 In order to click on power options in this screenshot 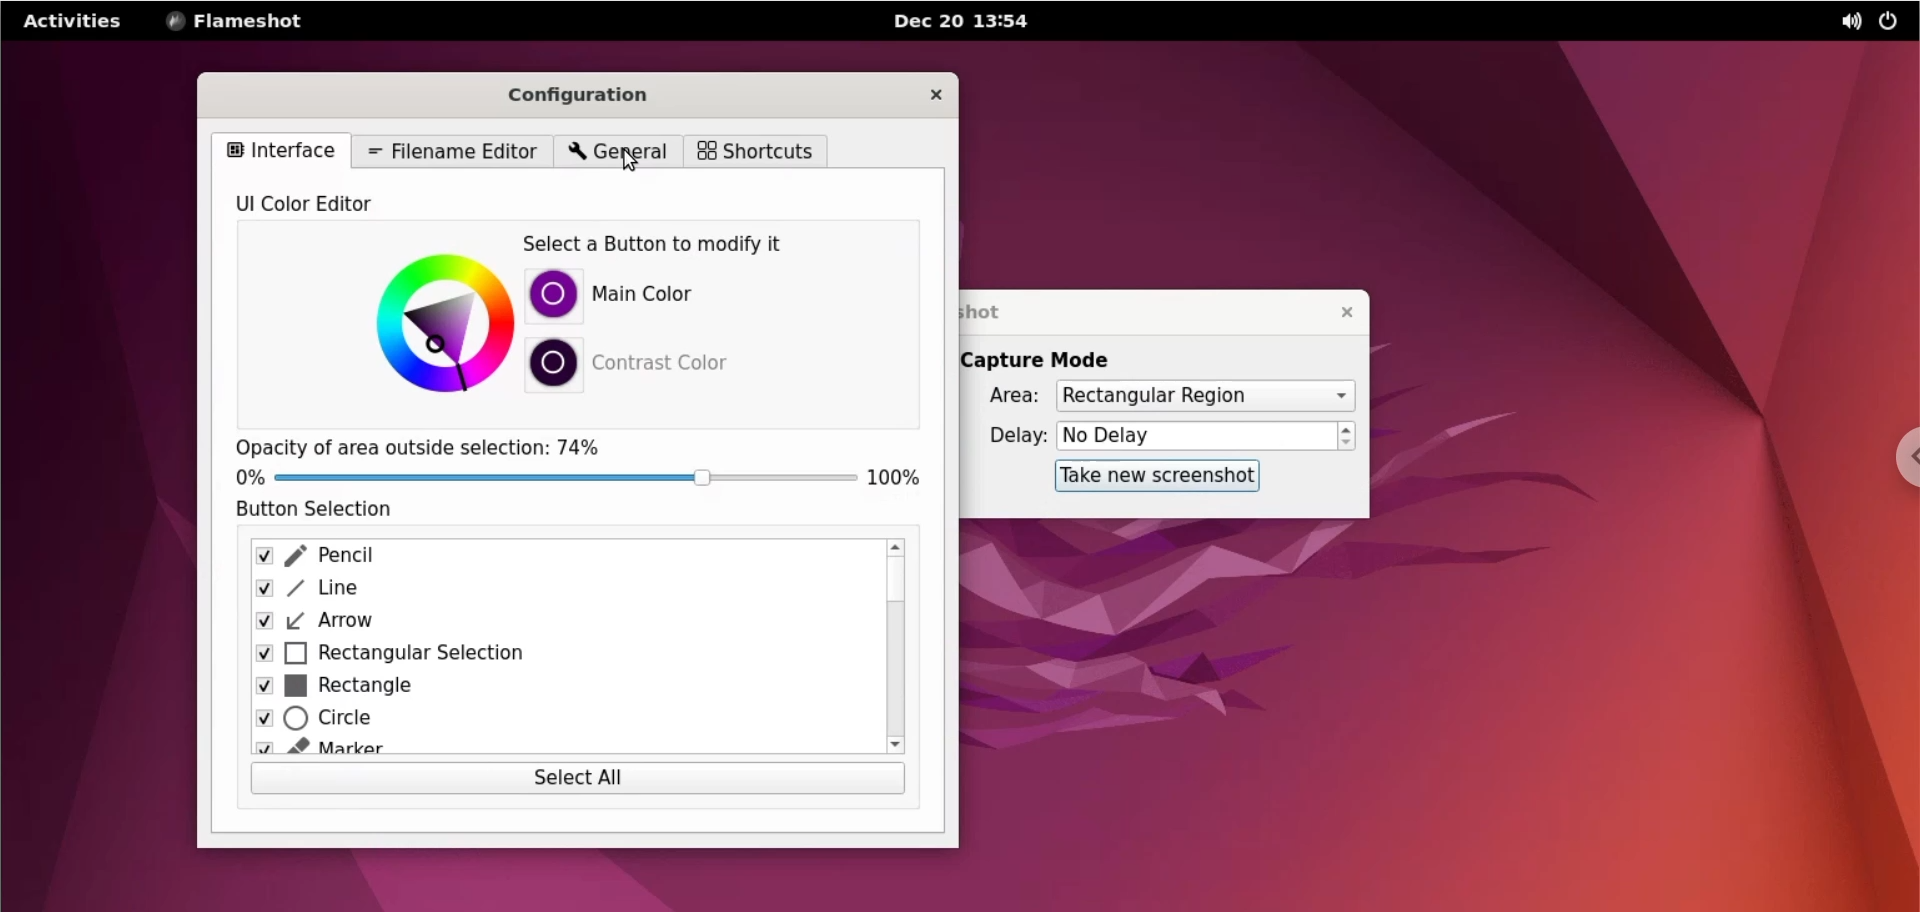, I will do `click(1888, 22)`.